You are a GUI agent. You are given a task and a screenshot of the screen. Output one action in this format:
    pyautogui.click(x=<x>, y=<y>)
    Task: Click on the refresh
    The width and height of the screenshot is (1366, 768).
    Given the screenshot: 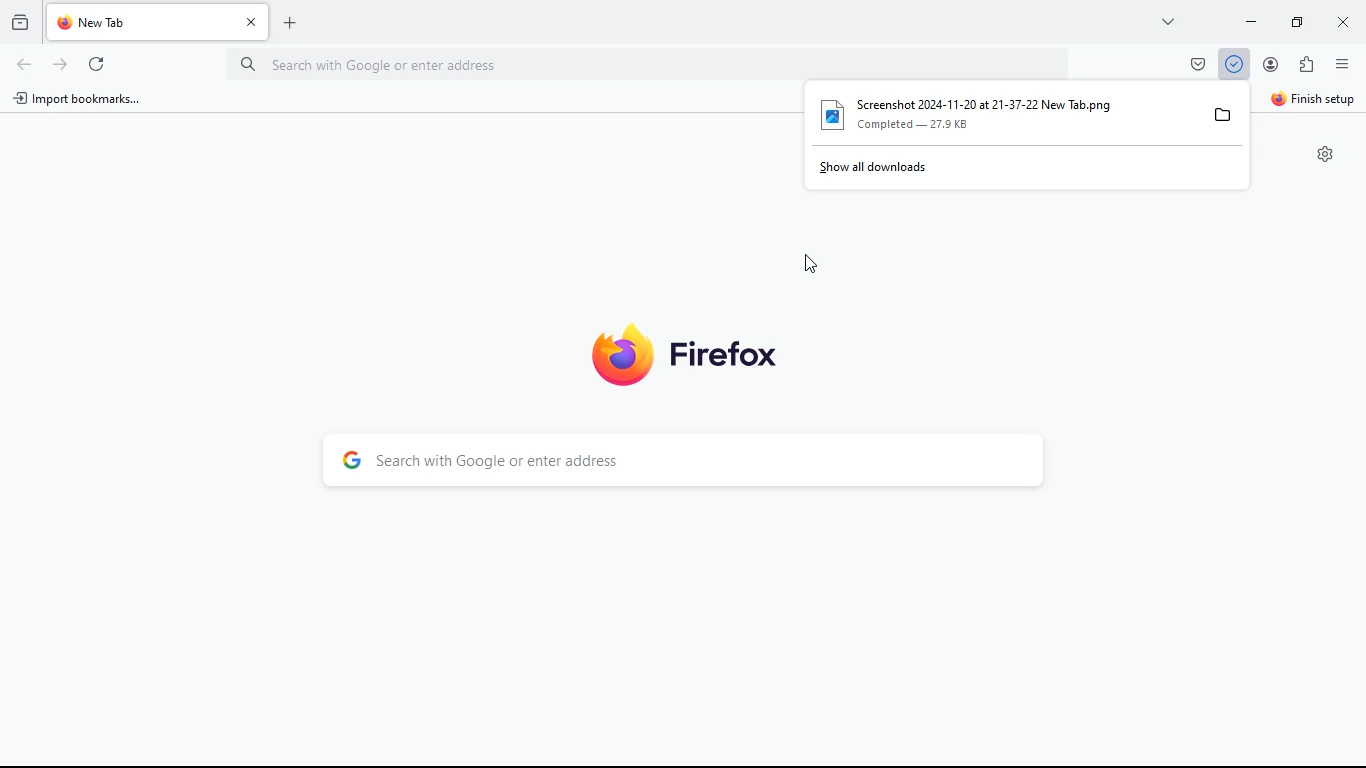 What is the action you would take?
    pyautogui.click(x=59, y=64)
    